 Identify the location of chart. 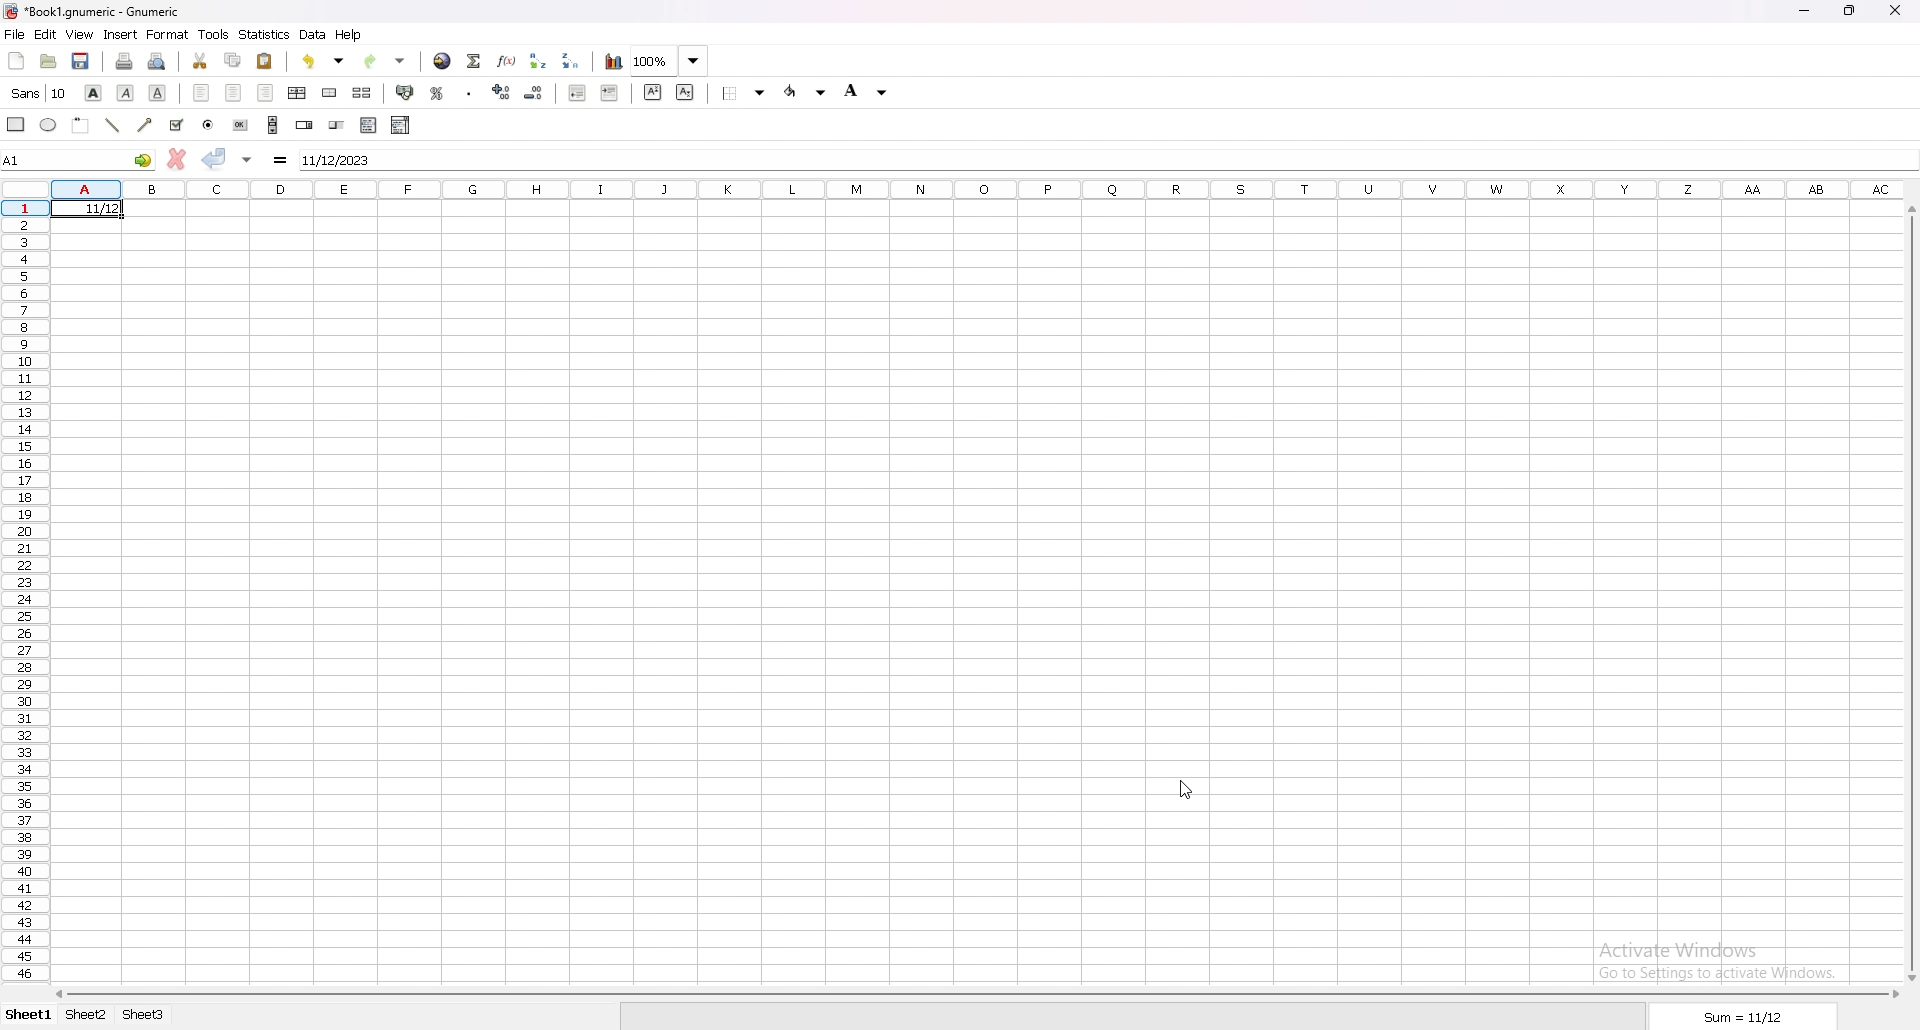
(615, 62).